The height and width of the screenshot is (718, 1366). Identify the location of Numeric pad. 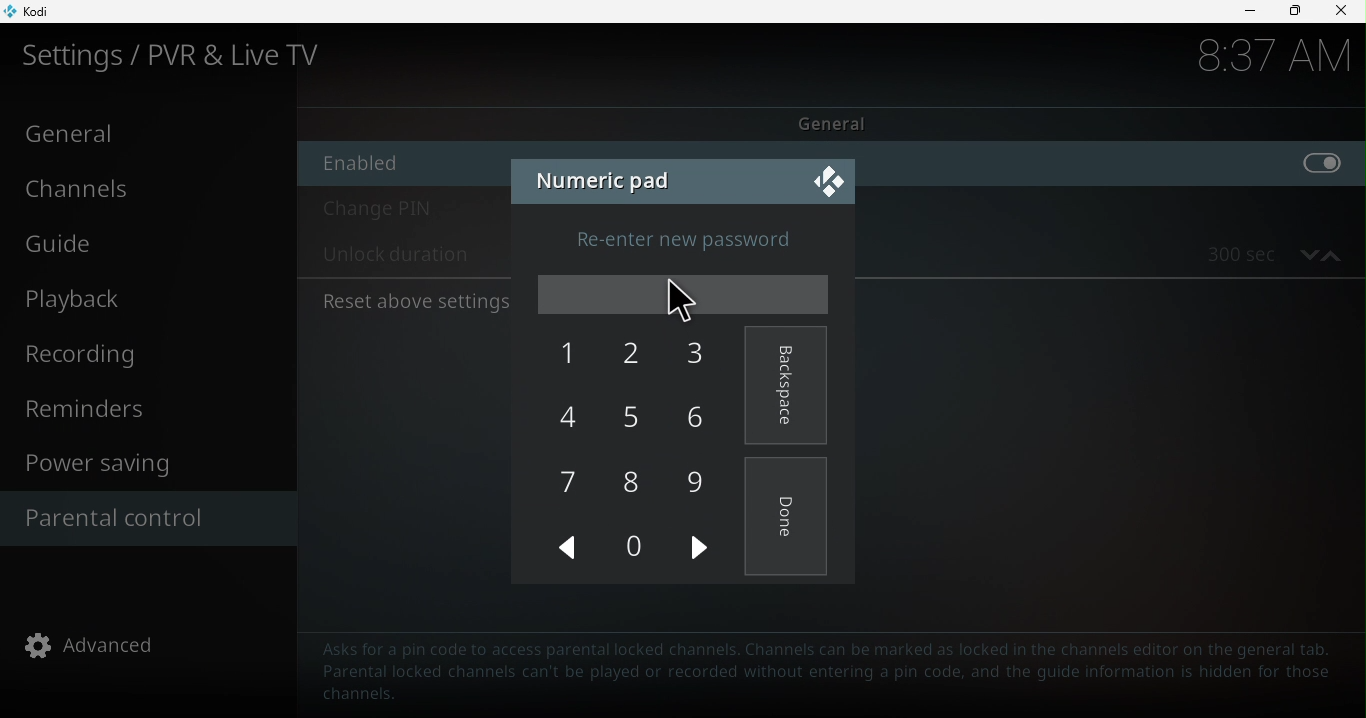
(605, 177).